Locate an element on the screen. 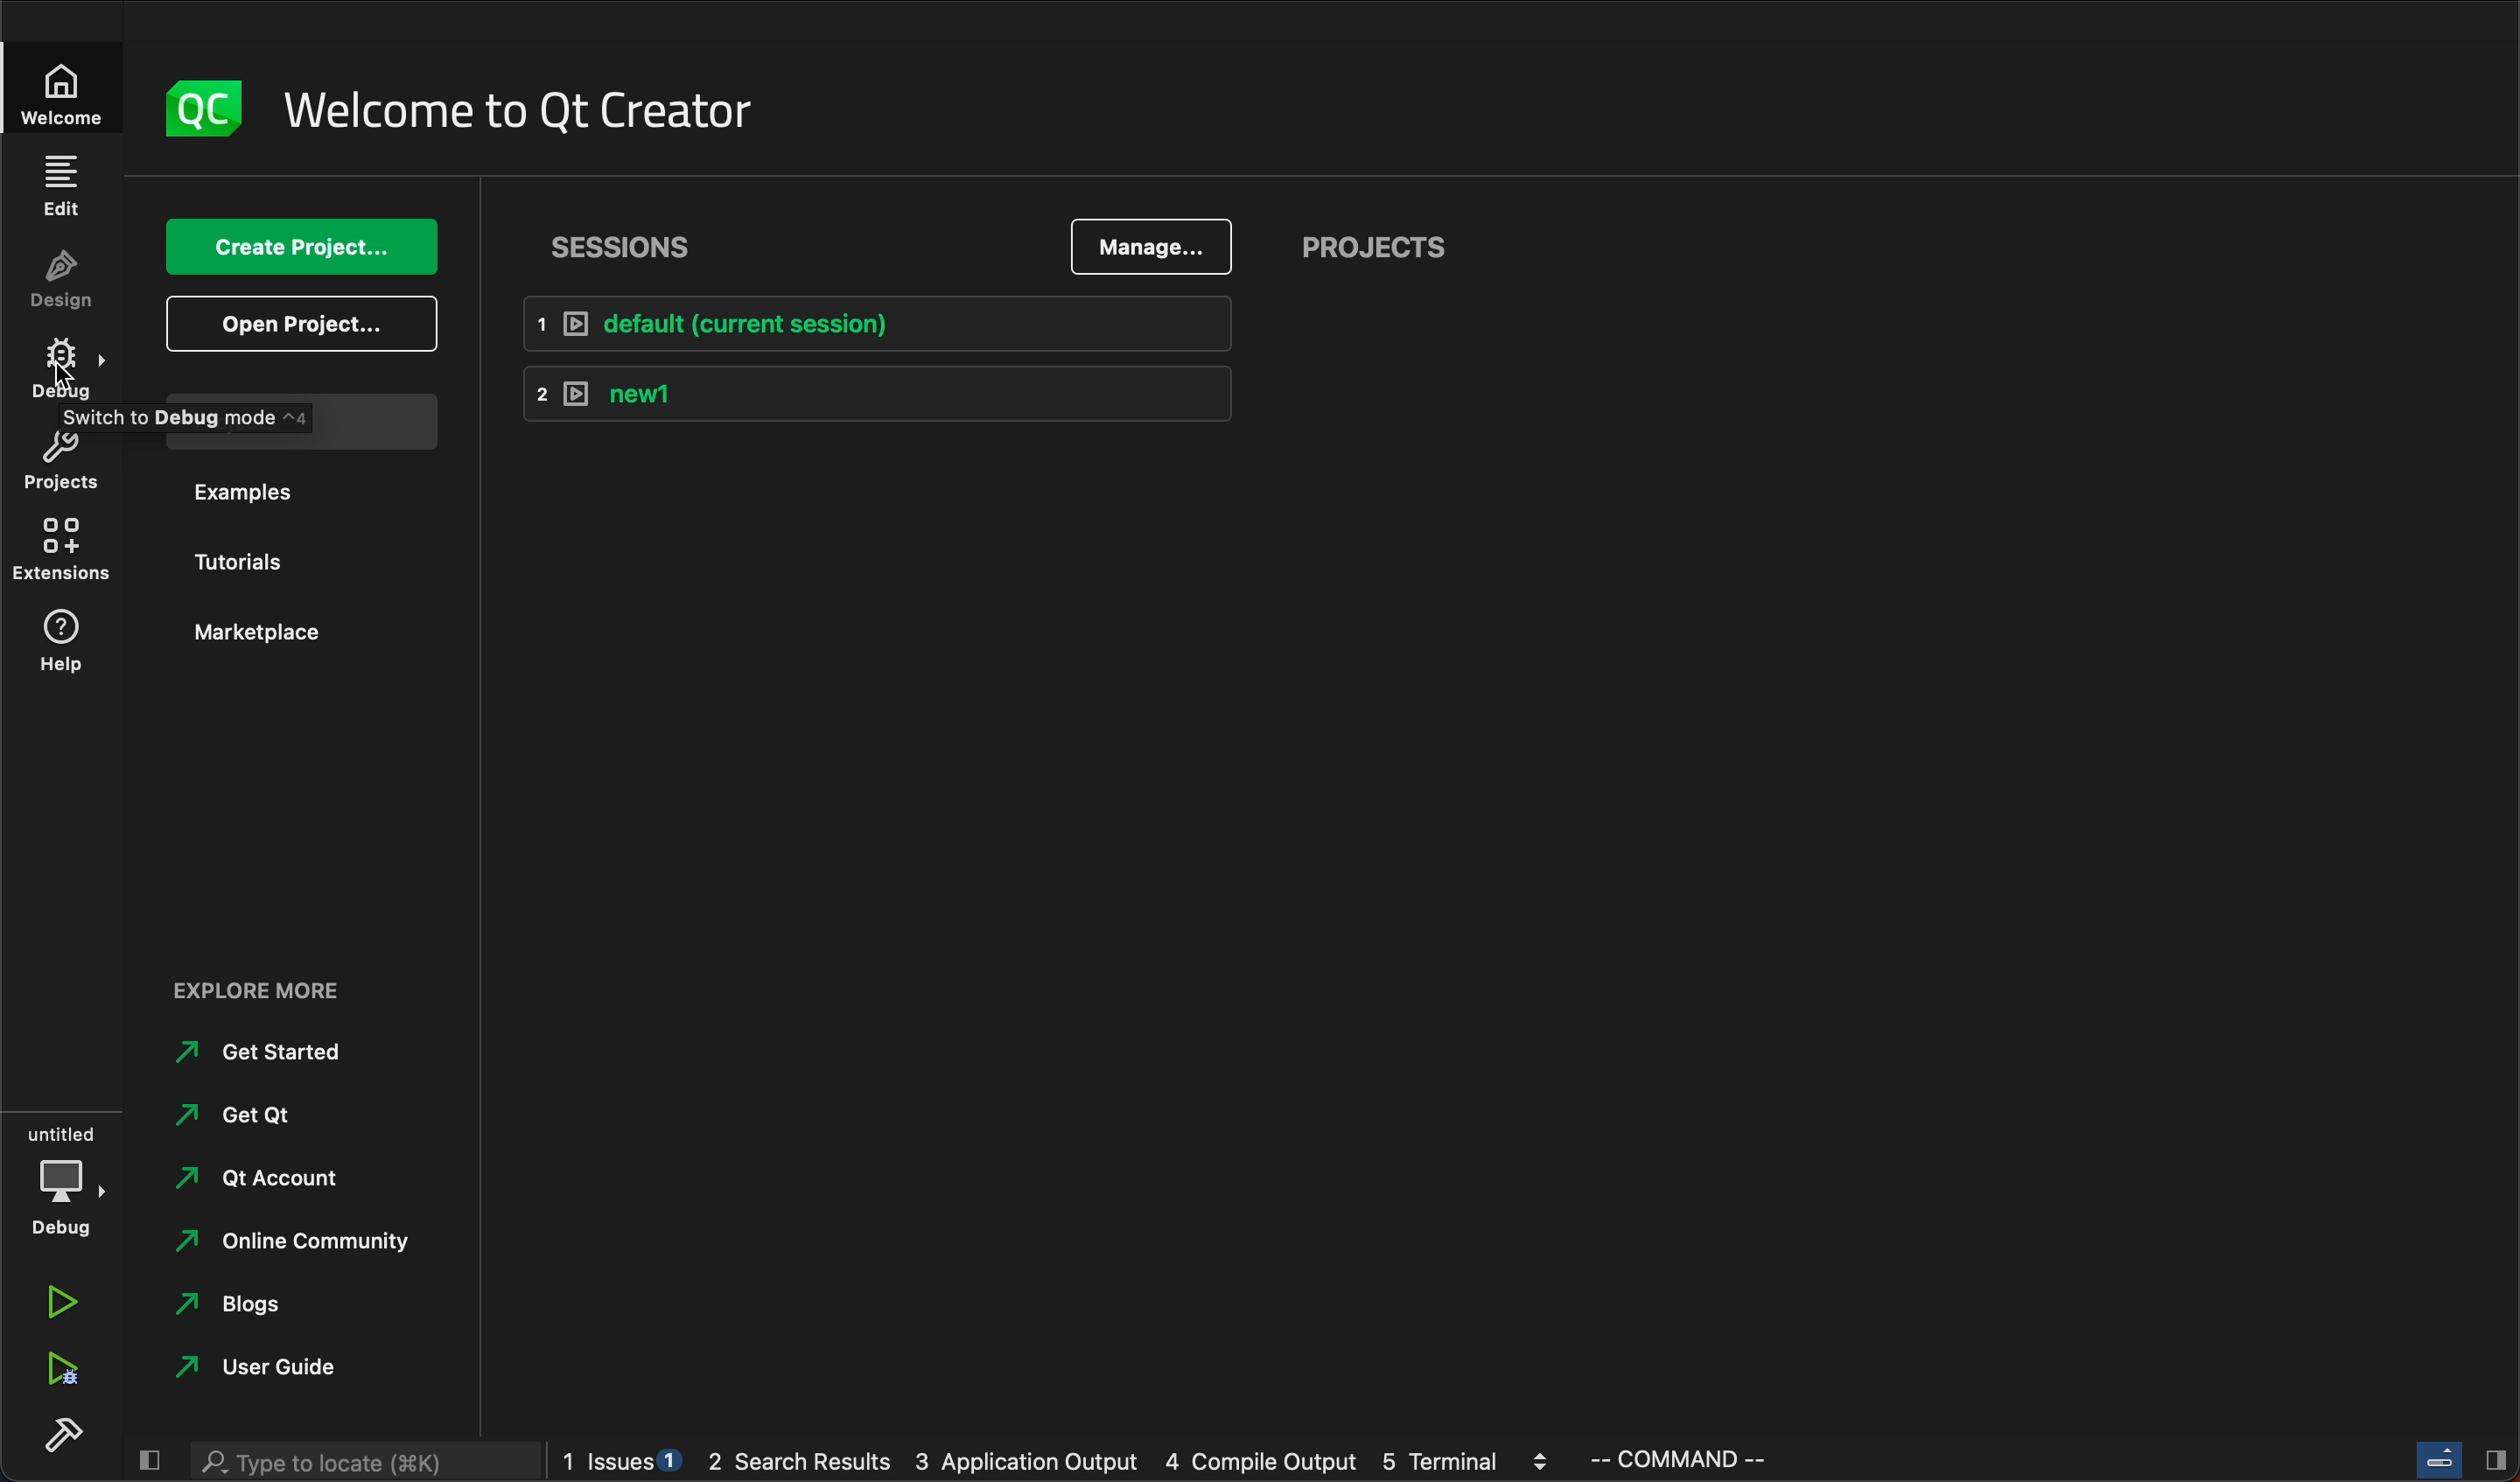  started is located at coordinates (259, 1051).